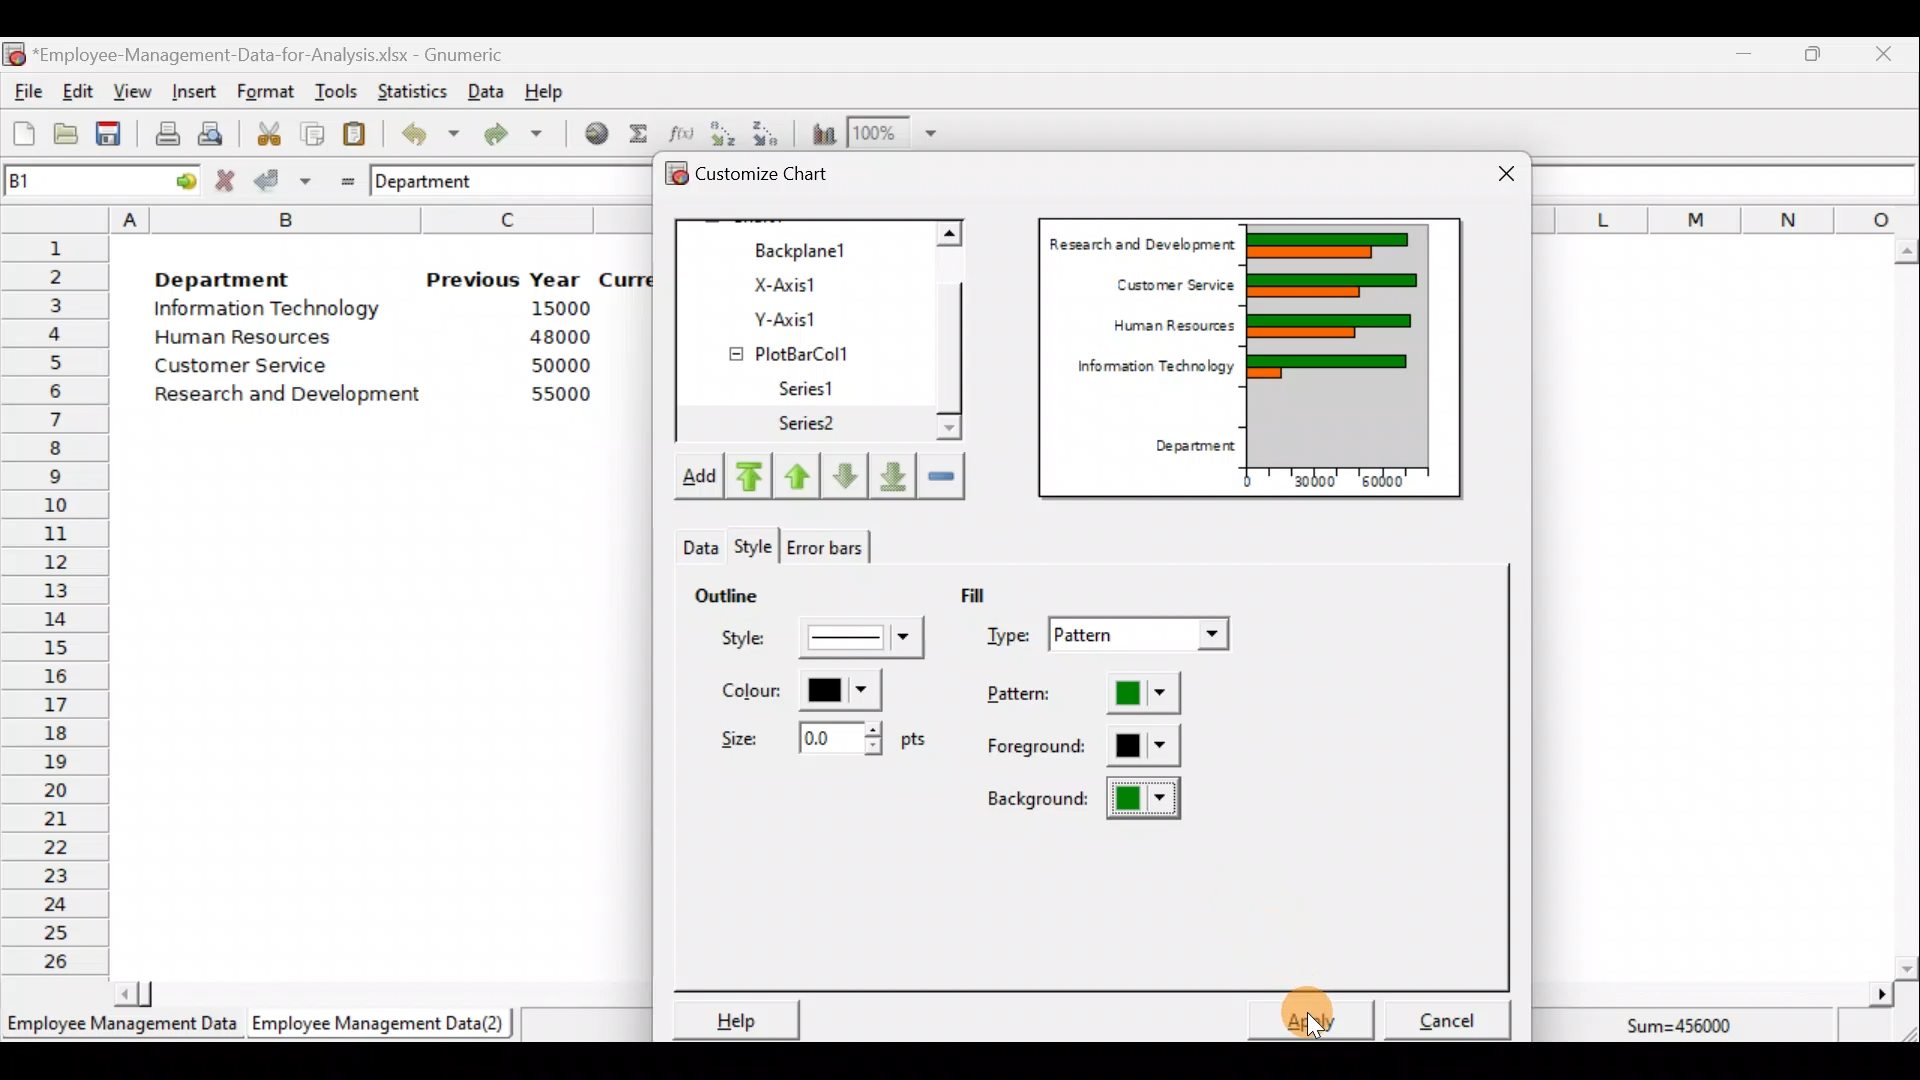 This screenshot has height=1080, width=1920. I want to click on Help, so click(556, 90).